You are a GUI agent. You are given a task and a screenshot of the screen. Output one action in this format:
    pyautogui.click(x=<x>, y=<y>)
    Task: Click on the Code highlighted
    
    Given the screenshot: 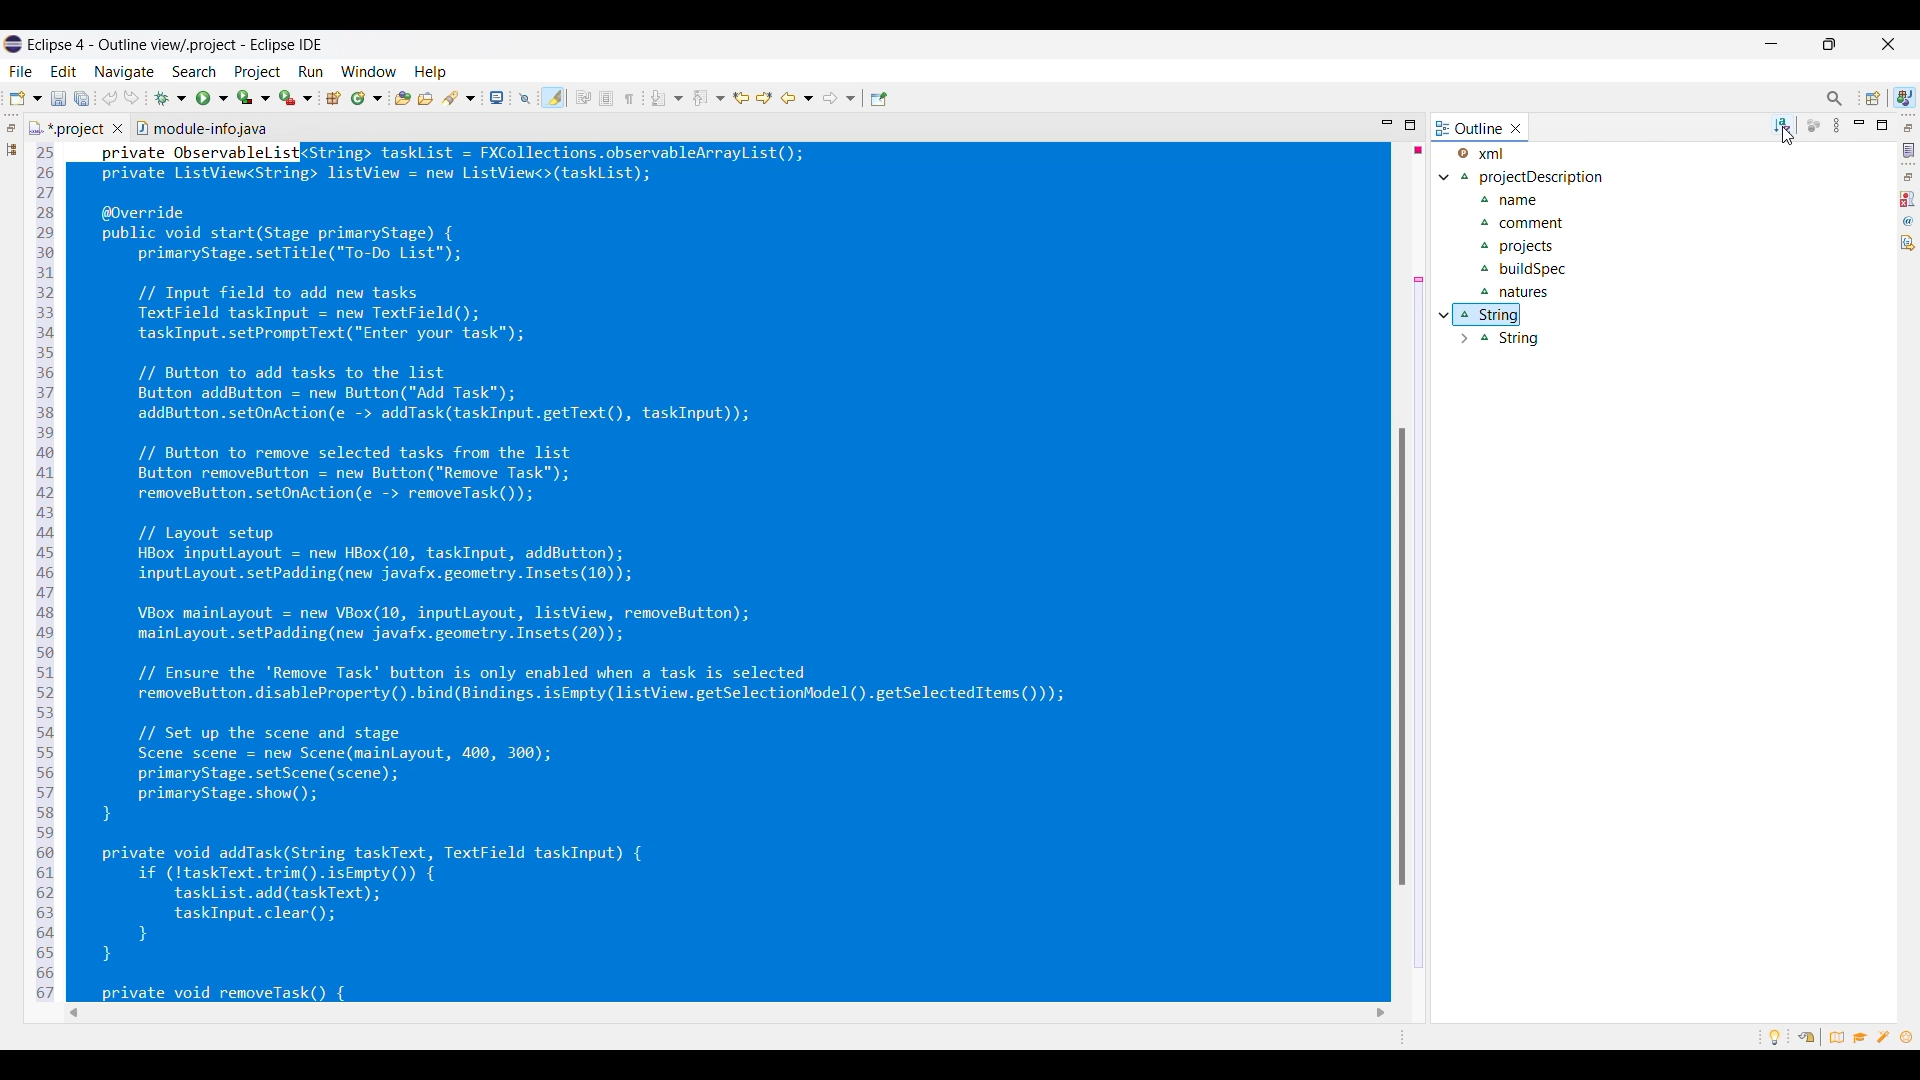 What is the action you would take?
    pyautogui.click(x=735, y=575)
    